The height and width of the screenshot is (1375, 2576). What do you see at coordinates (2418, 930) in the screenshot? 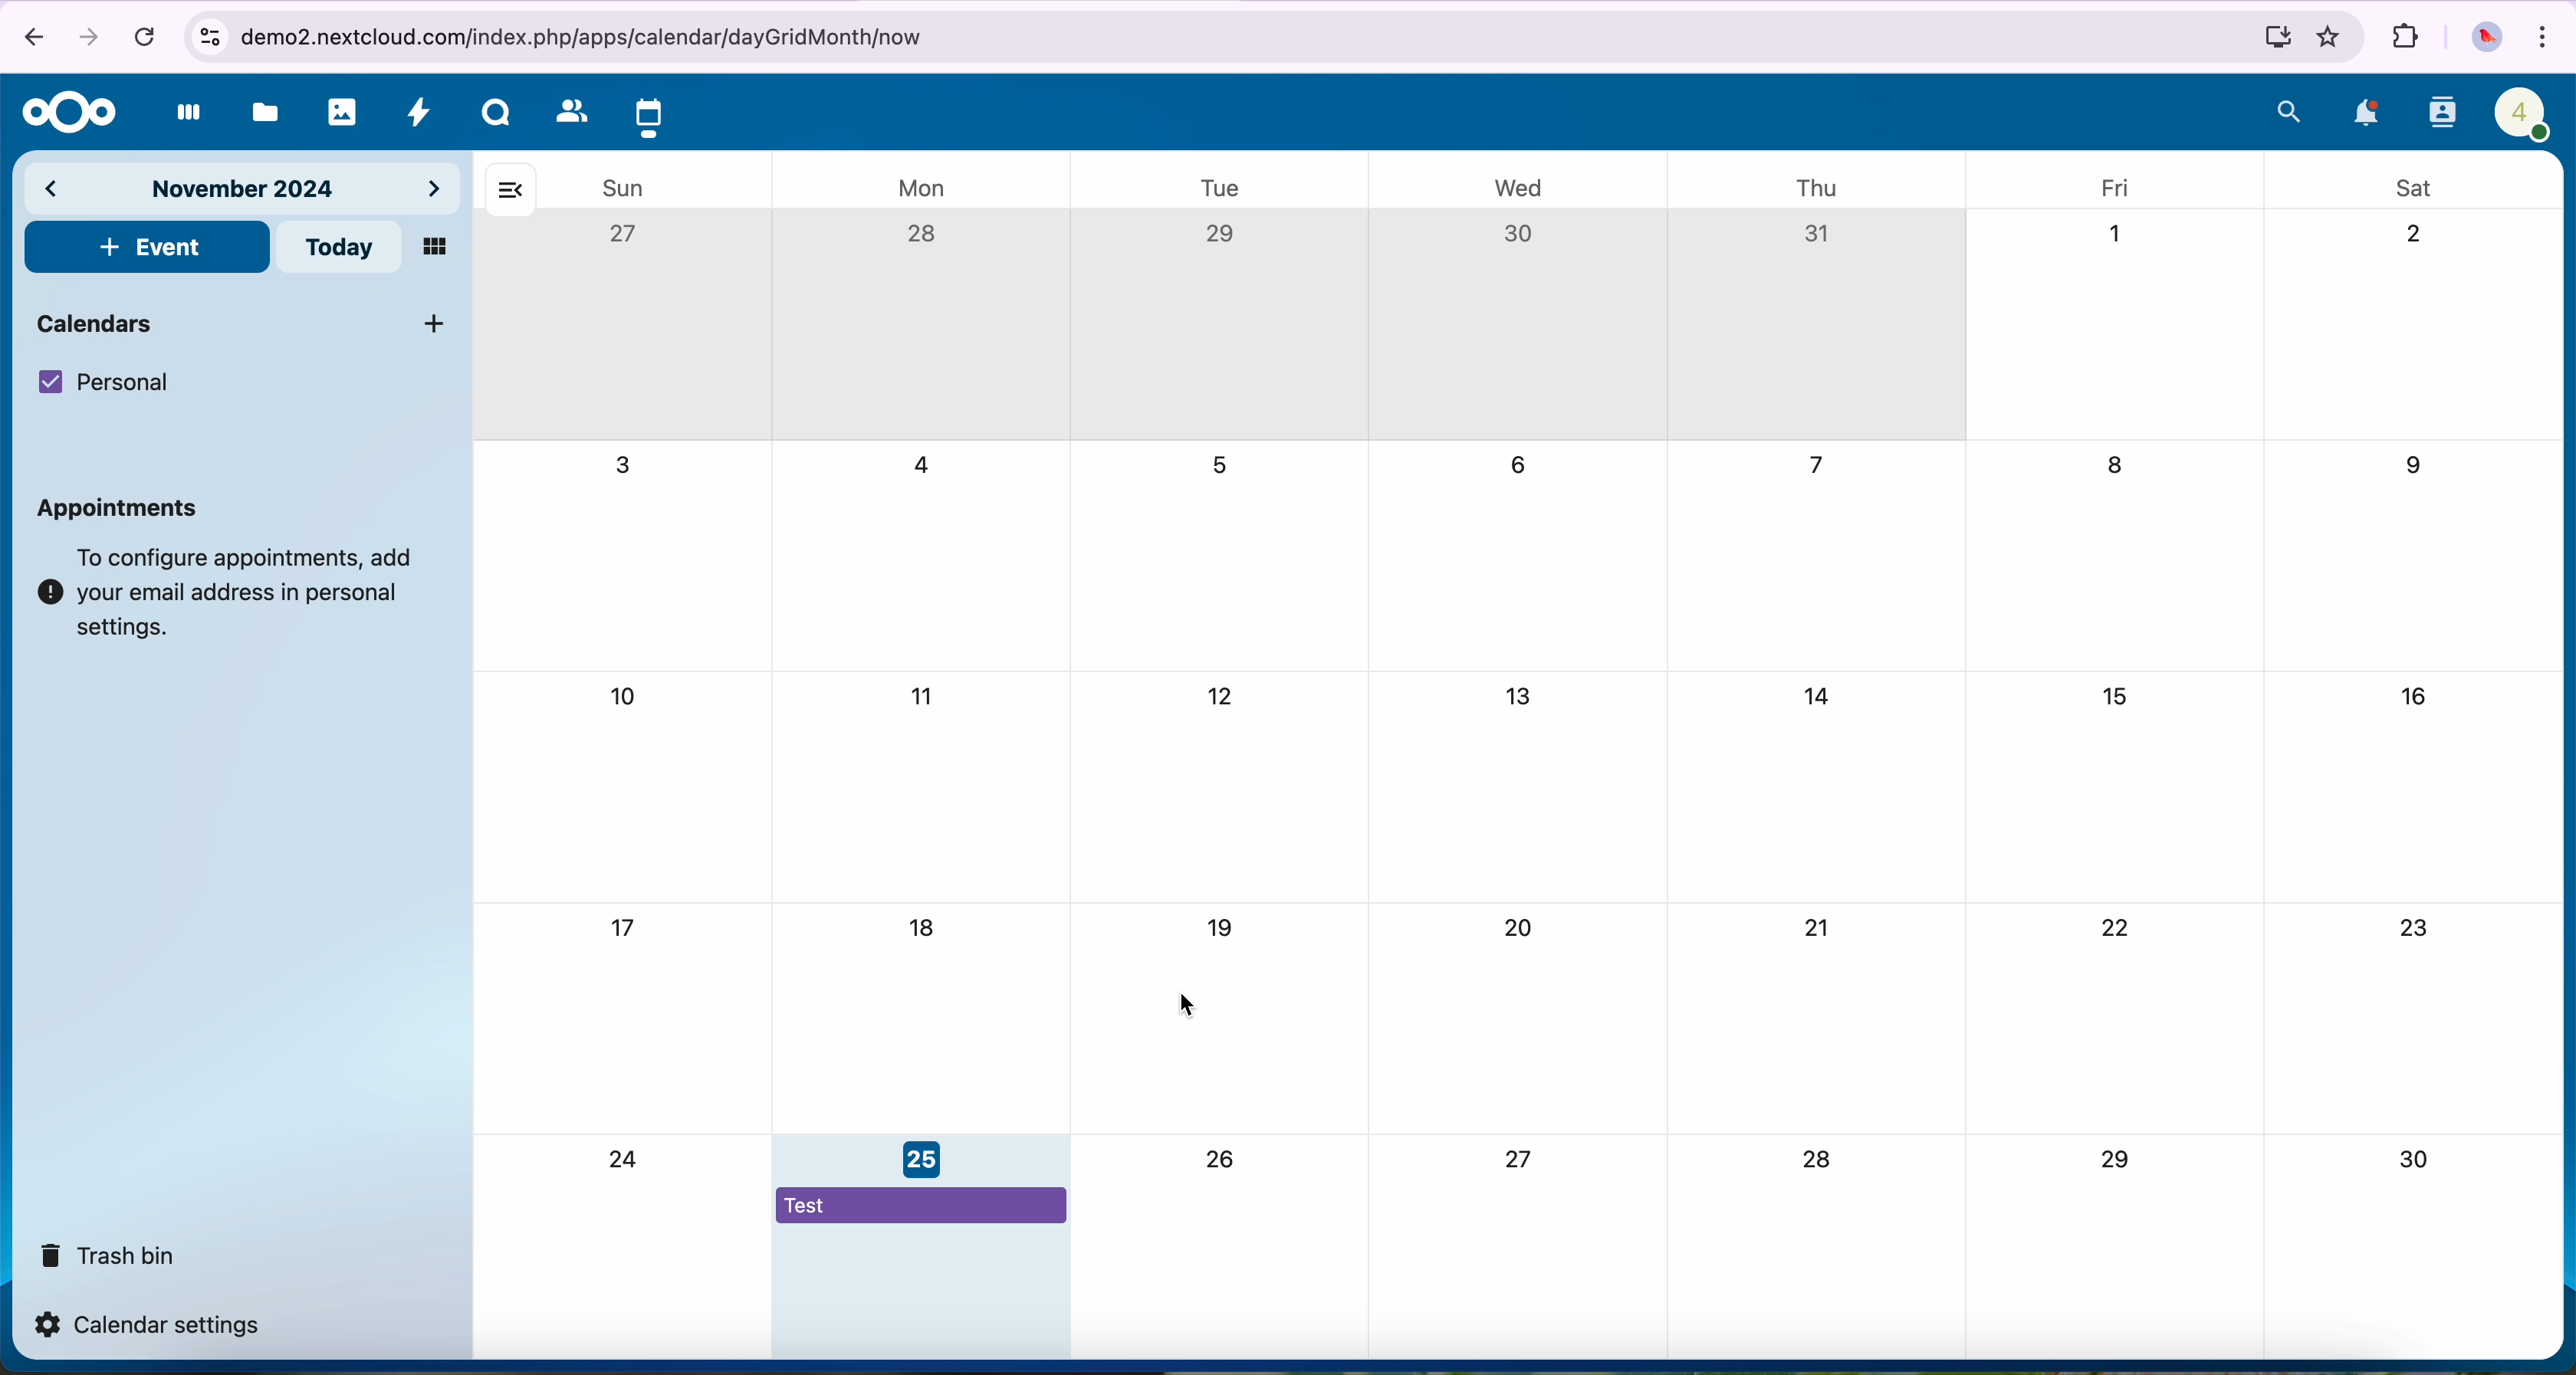
I see `23` at bounding box center [2418, 930].